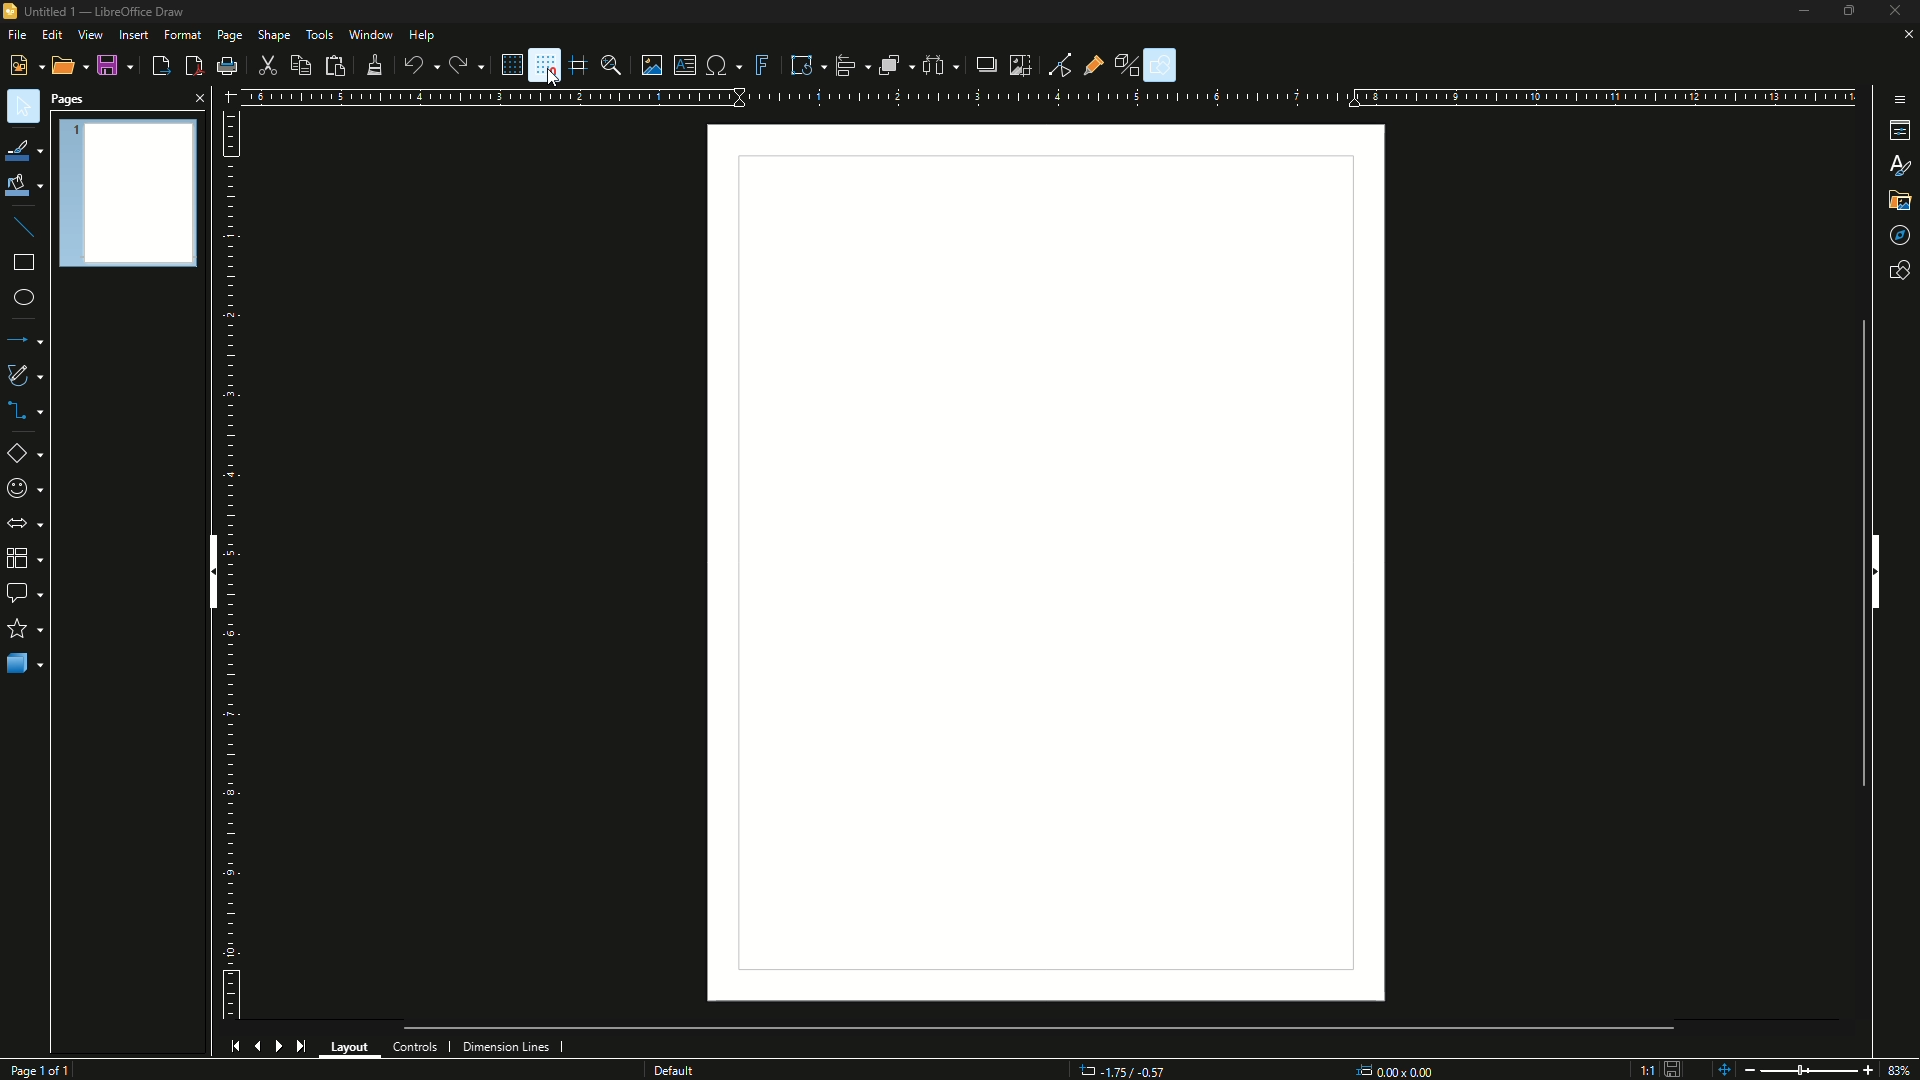 This screenshot has width=1920, height=1080. I want to click on Paste, so click(339, 64).